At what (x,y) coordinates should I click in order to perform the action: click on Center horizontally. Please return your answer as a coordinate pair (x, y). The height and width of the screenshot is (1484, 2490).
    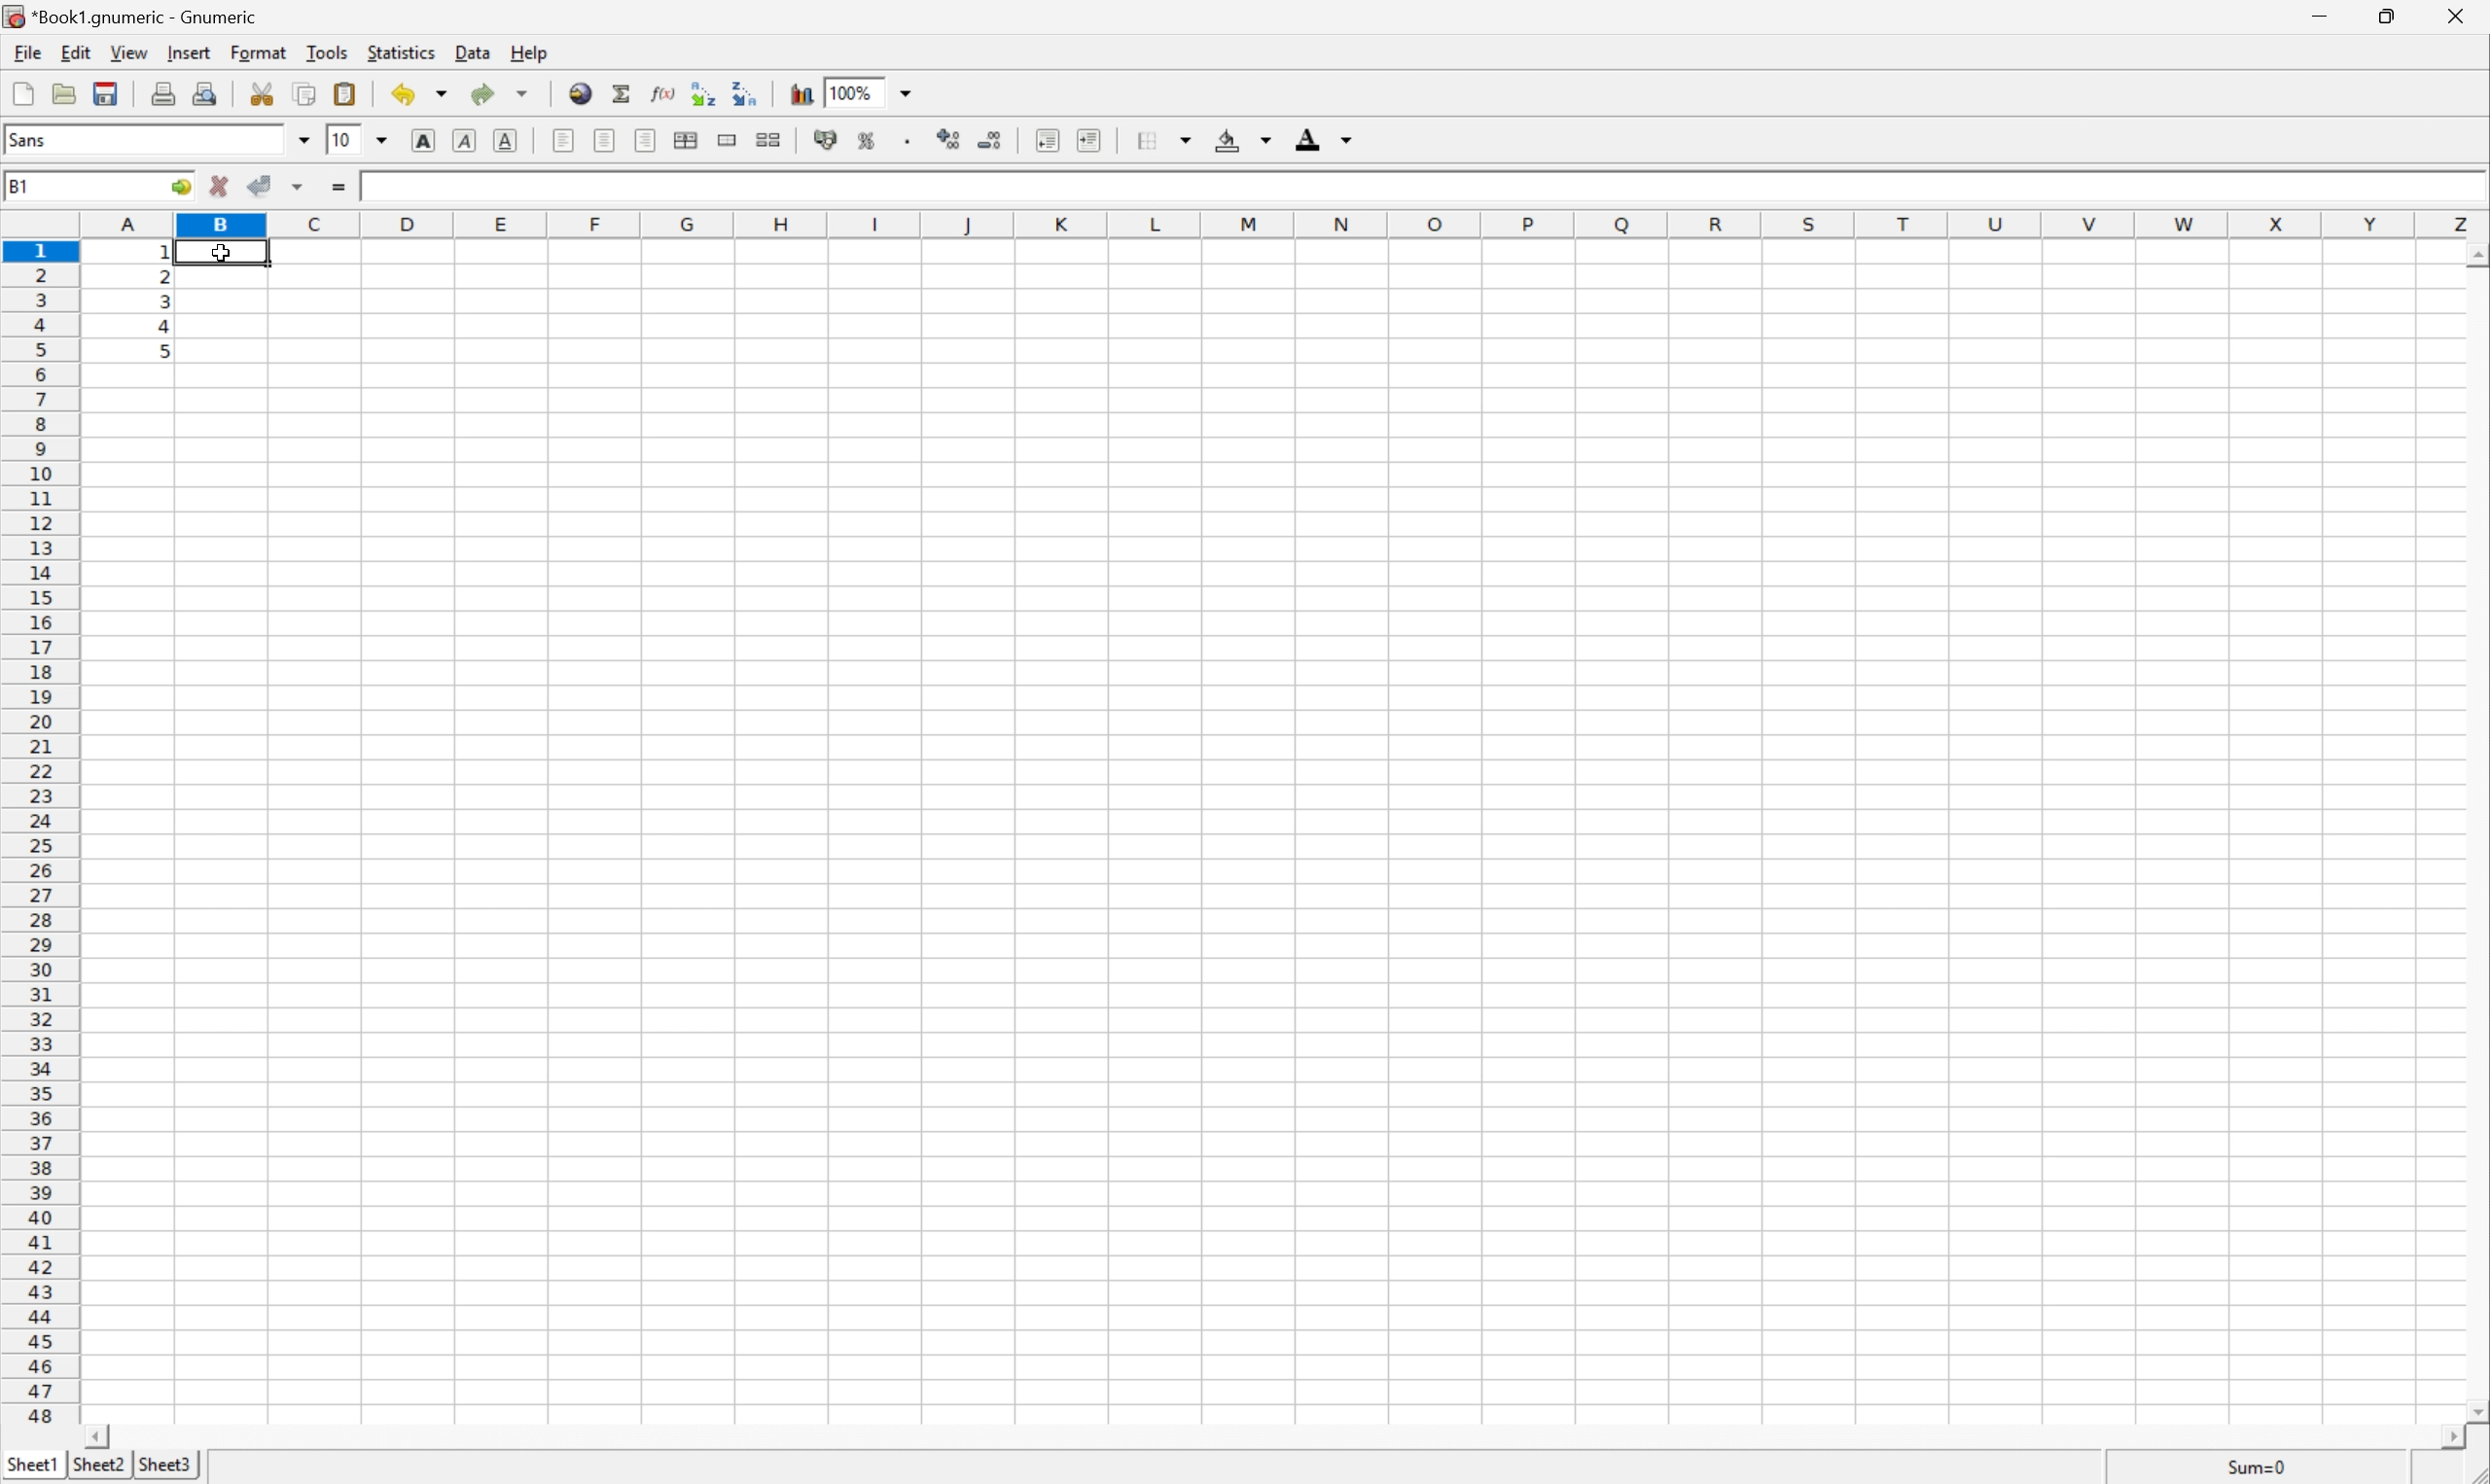
    Looking at the image, I should click on (604, 138).